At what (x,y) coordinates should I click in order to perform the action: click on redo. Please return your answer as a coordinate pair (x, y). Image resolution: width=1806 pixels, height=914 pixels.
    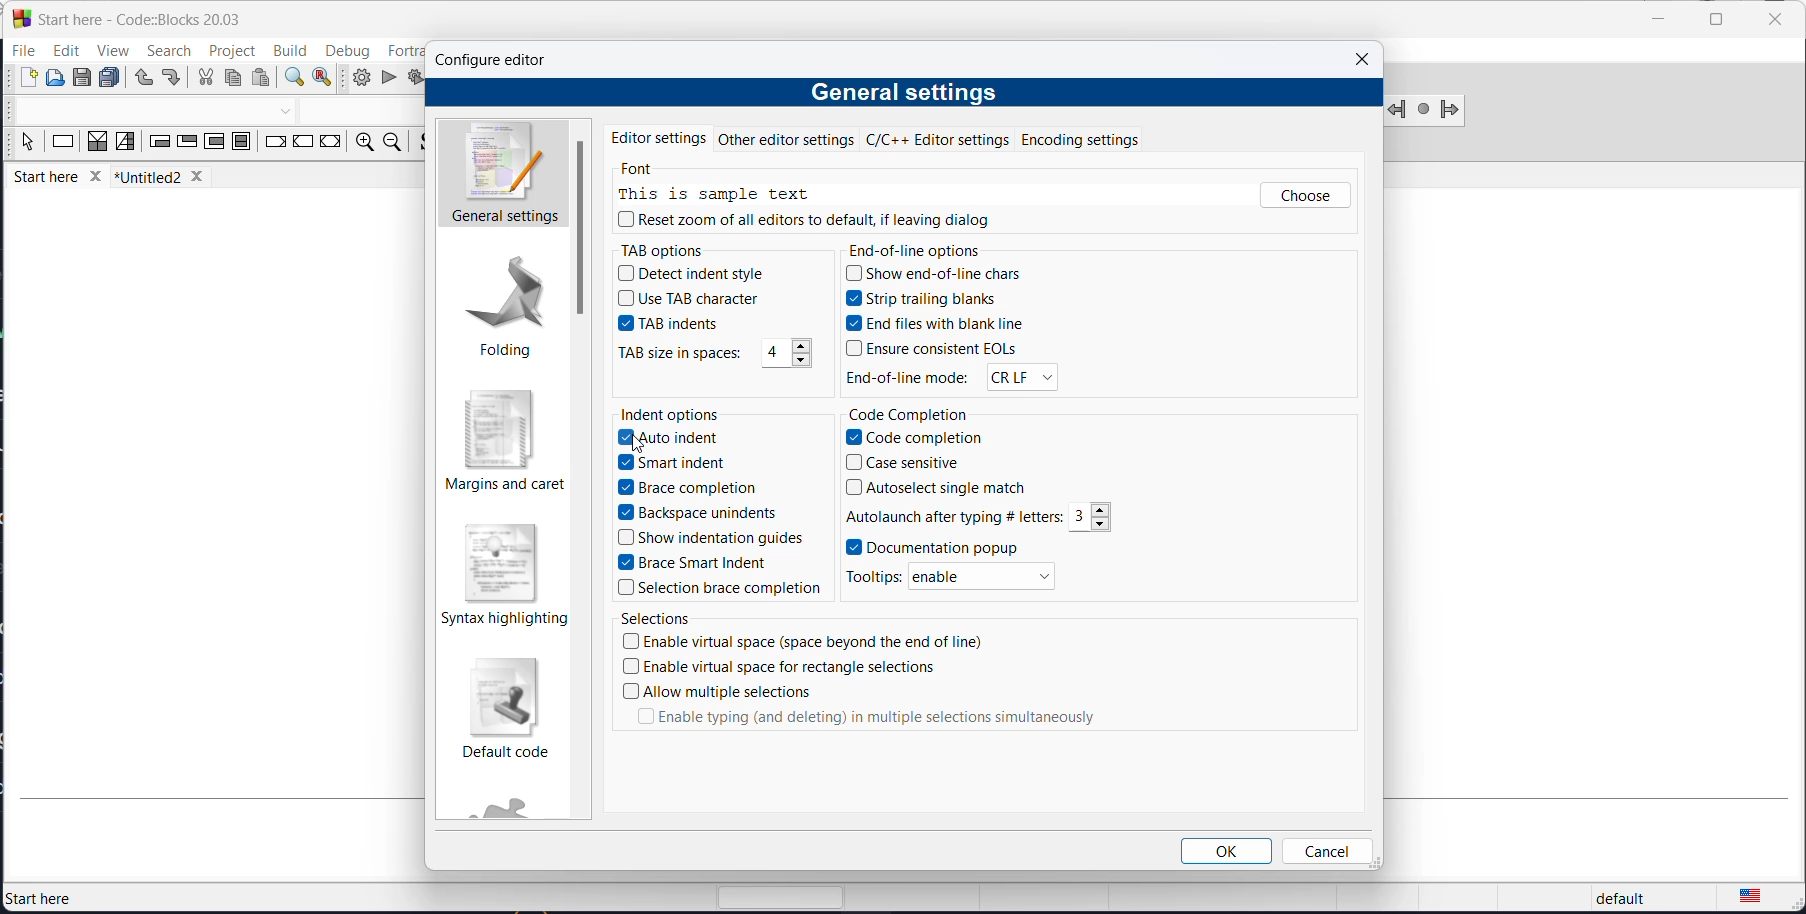
    Looking at the image, I should click on (171, 80).